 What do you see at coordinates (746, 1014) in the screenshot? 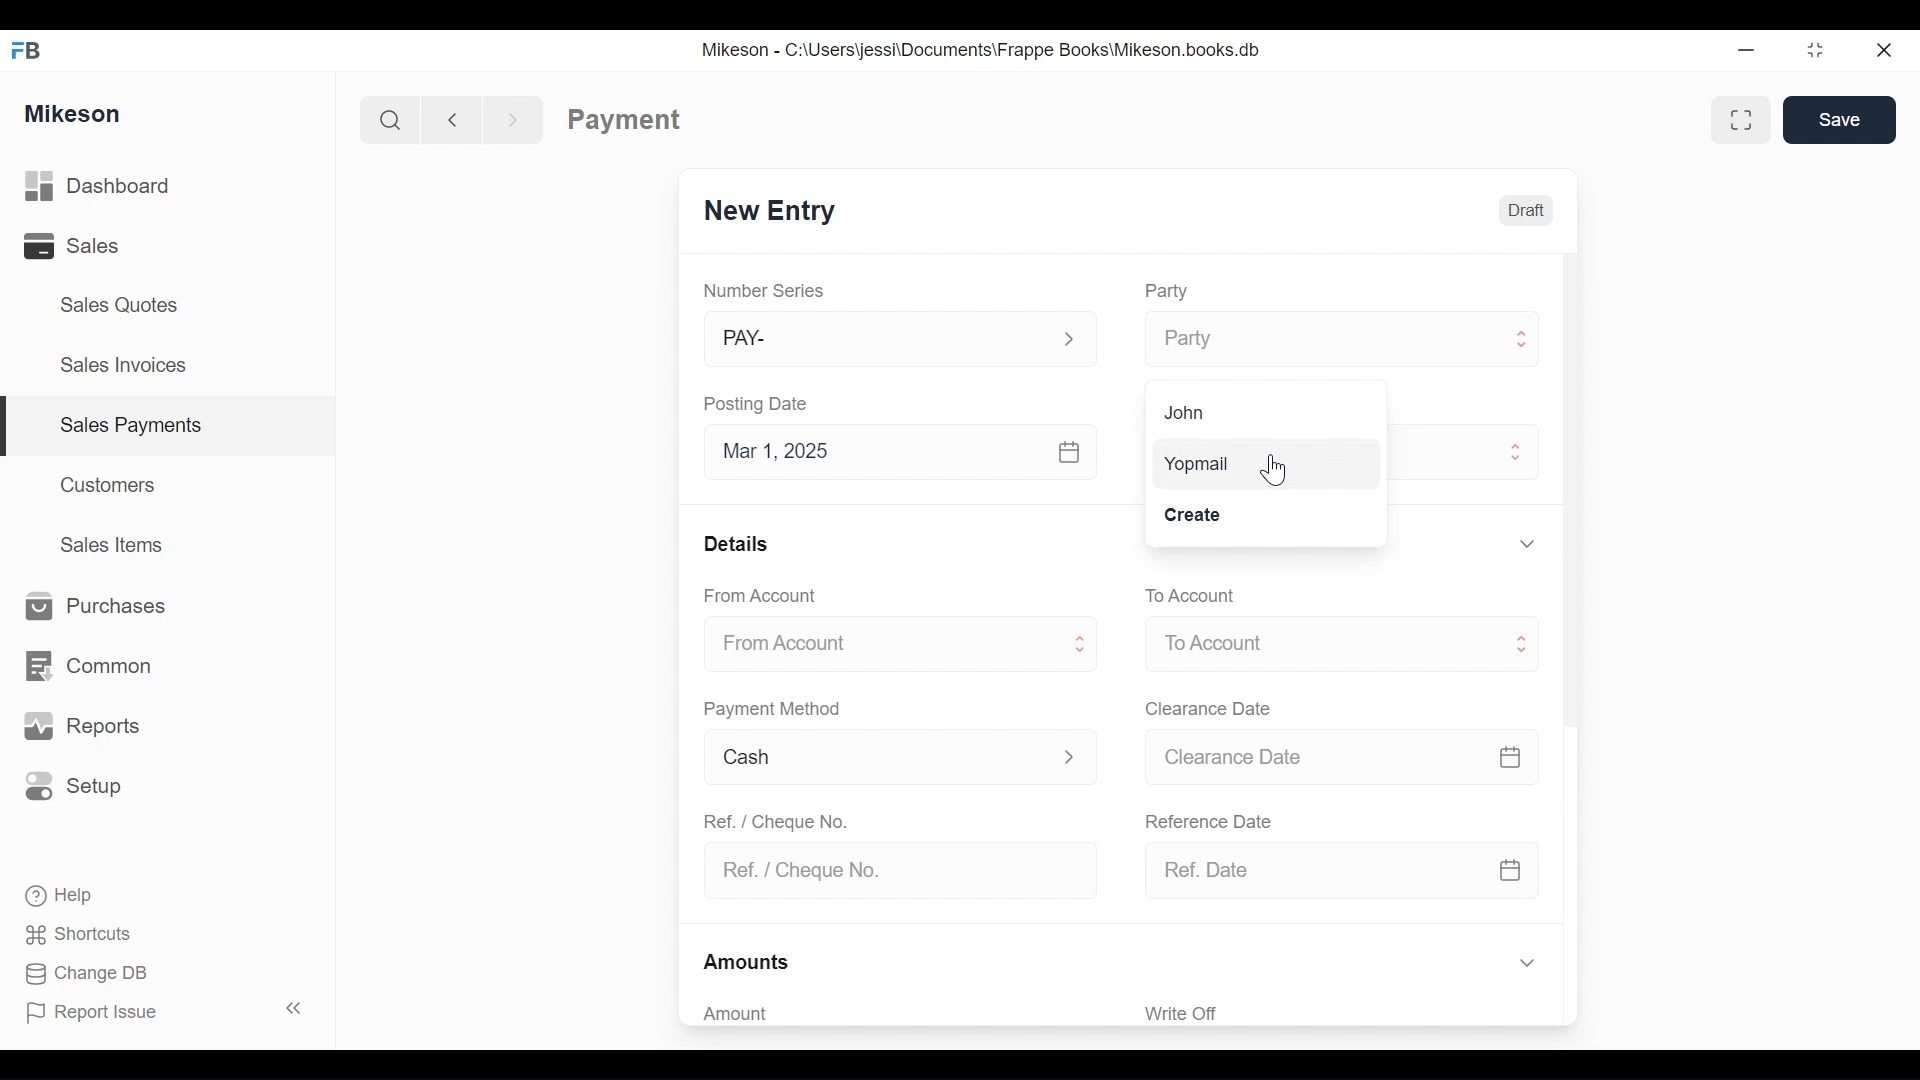
I see `Amount` at bounding box center [746, 1014].